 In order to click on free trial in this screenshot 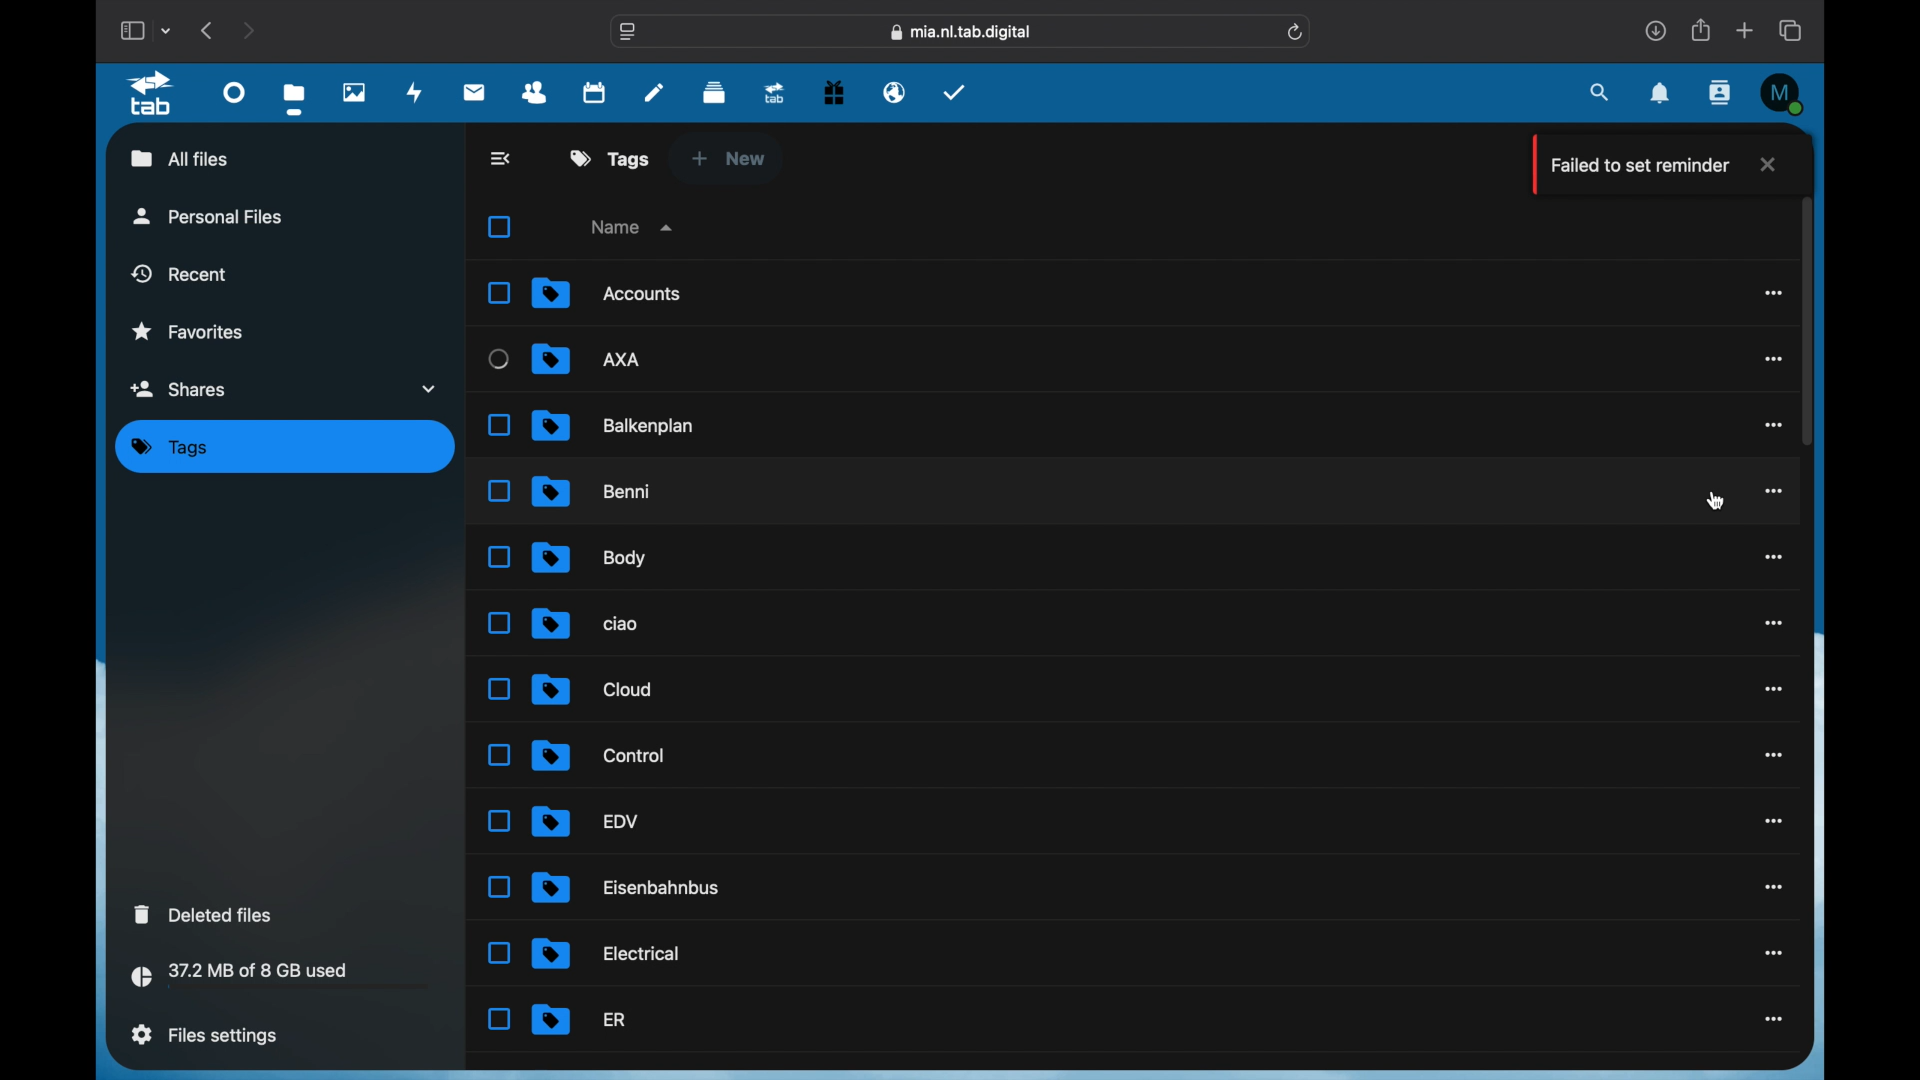, I will do `click(834, 90)`.